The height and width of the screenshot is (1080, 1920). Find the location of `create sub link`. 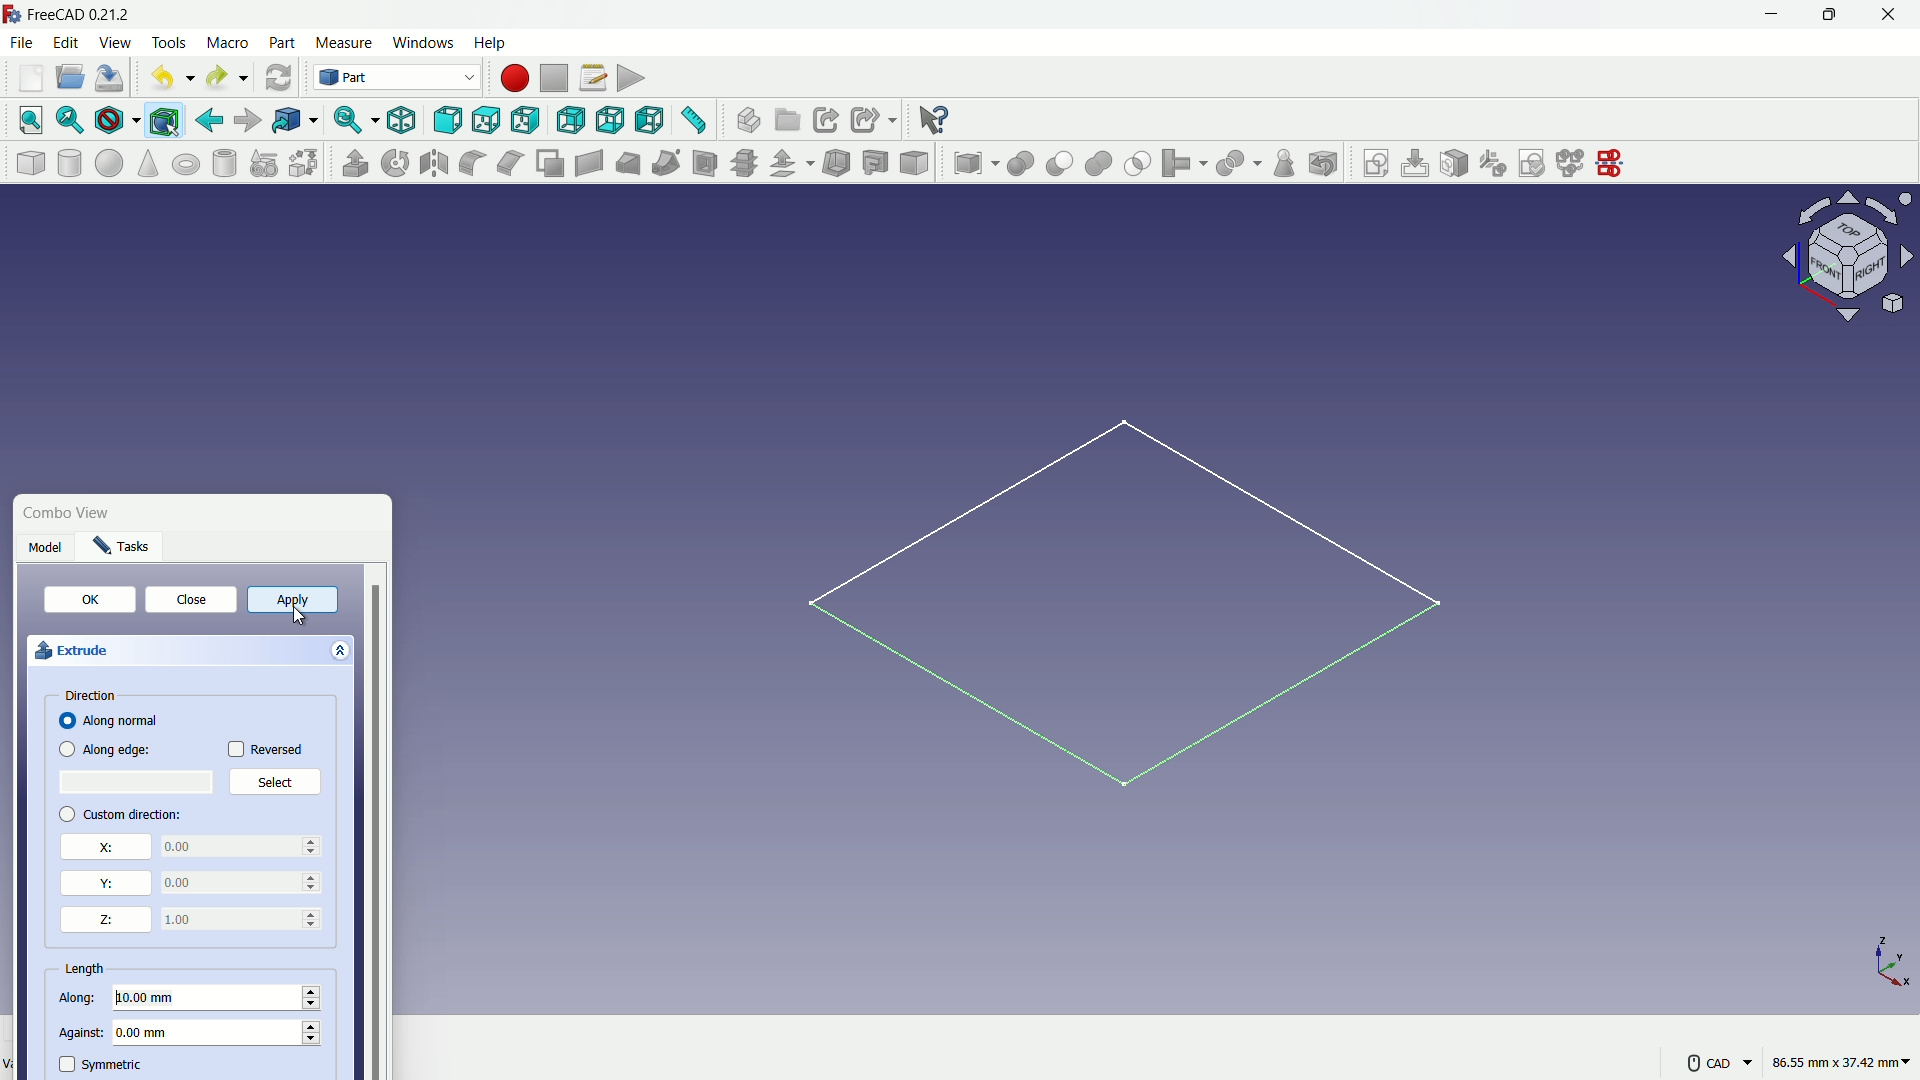

create sub link is located at coordinates (873, 119).